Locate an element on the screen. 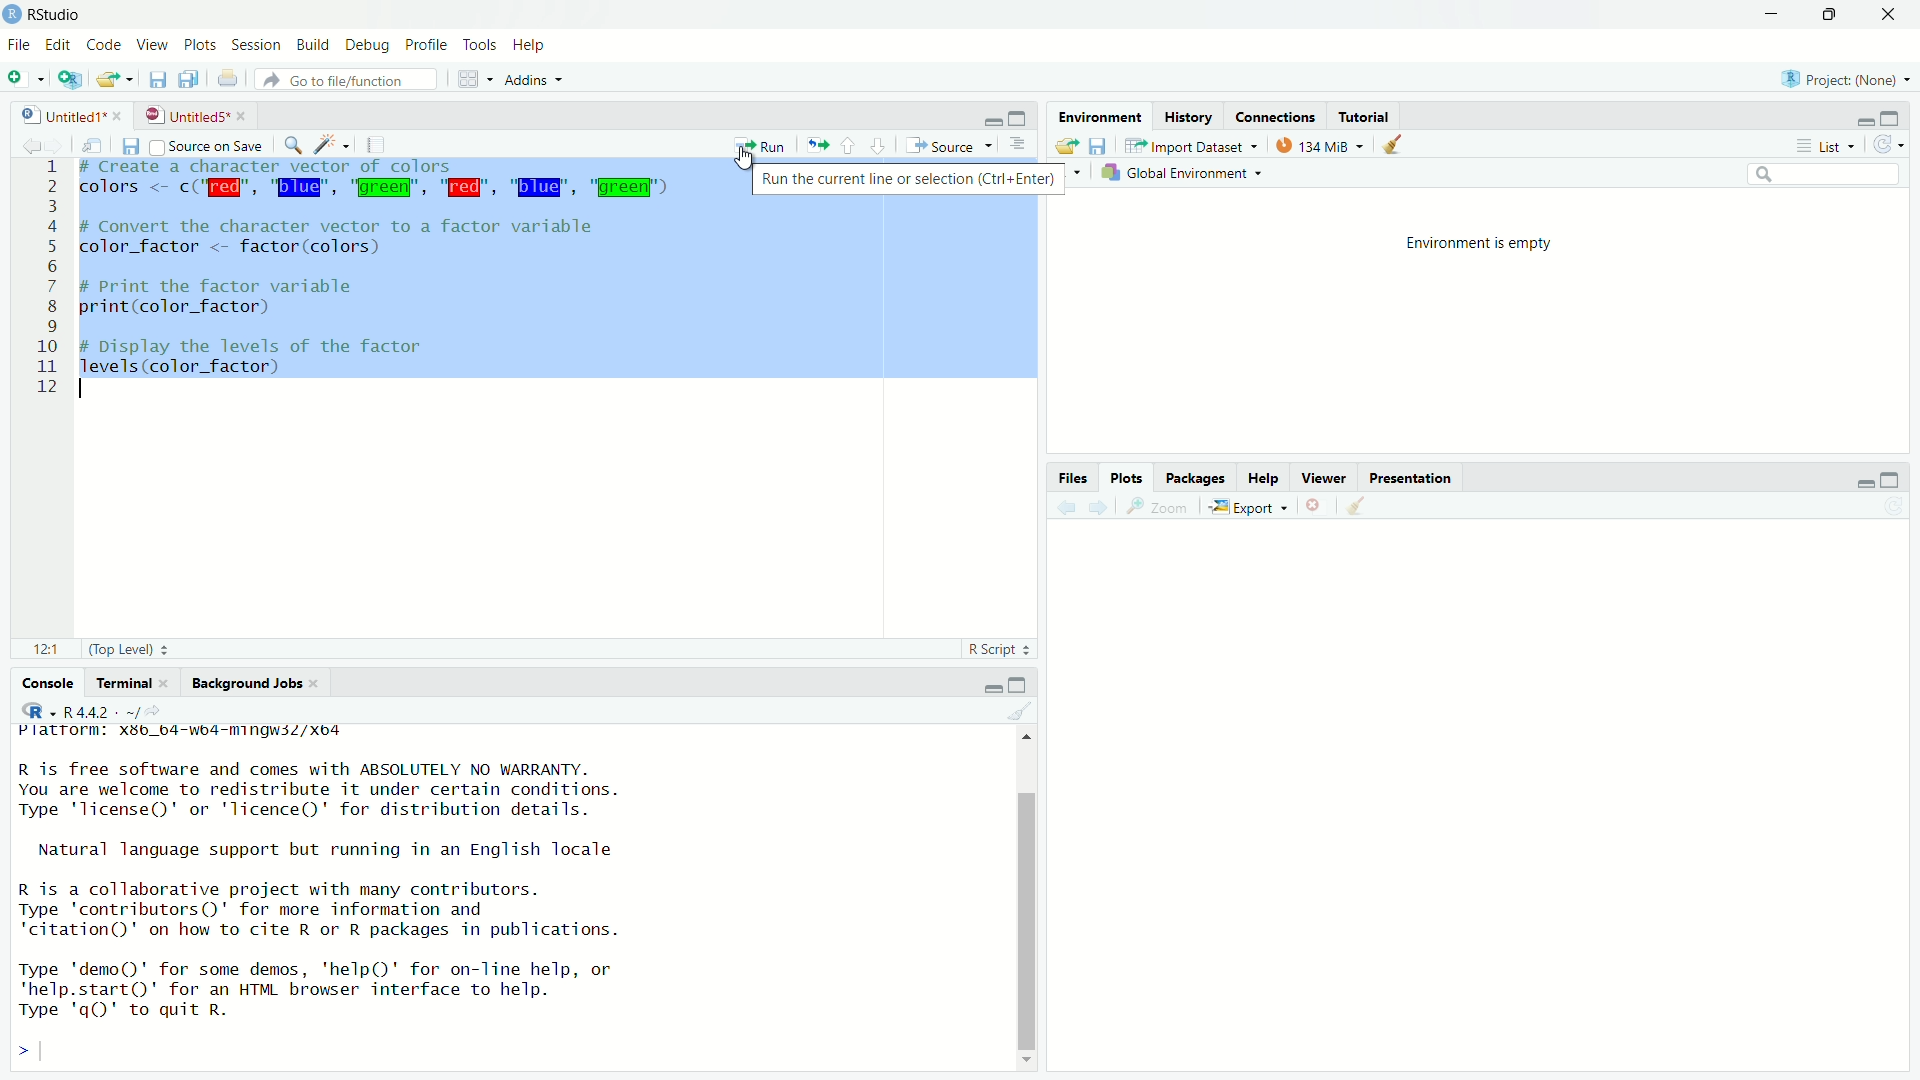  clear objects from workspace is located at coordinates (1389, 145).